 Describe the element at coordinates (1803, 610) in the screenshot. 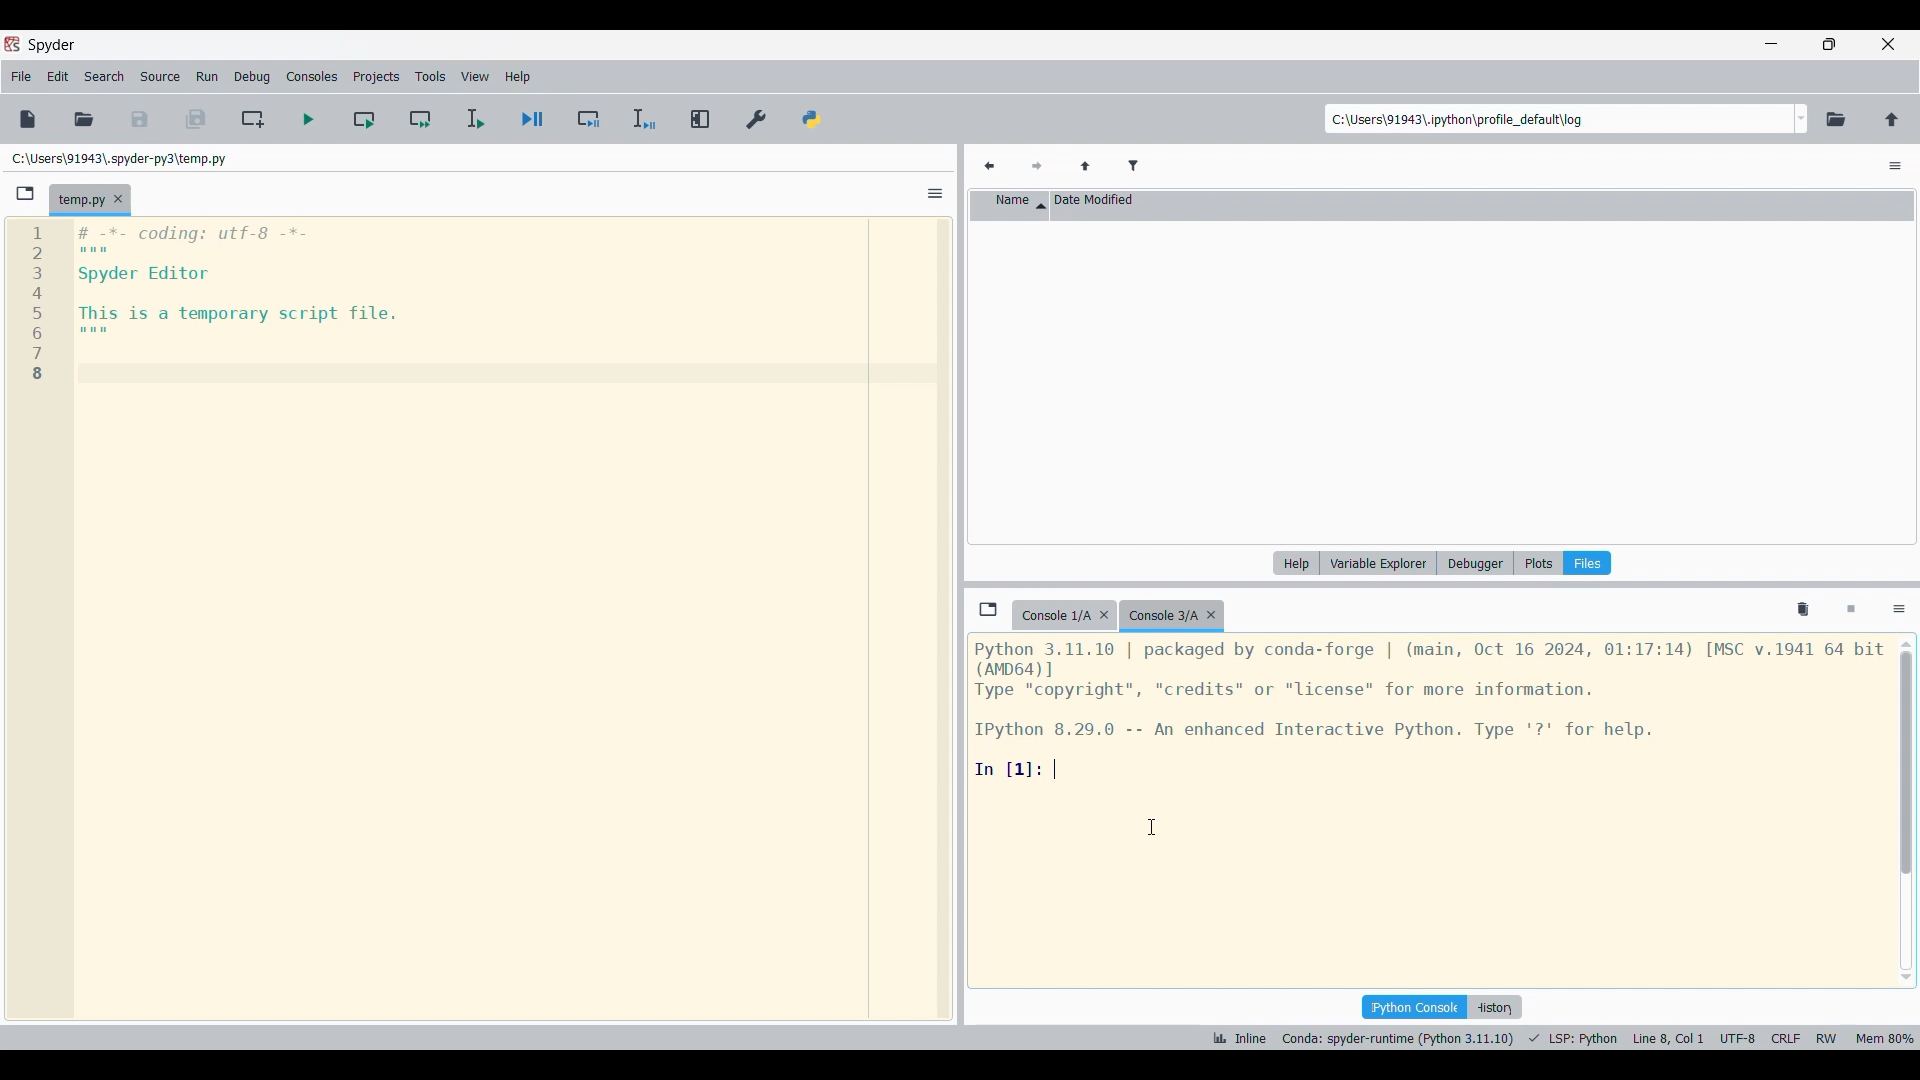

I see `Remove all variables from namespace` at that location.